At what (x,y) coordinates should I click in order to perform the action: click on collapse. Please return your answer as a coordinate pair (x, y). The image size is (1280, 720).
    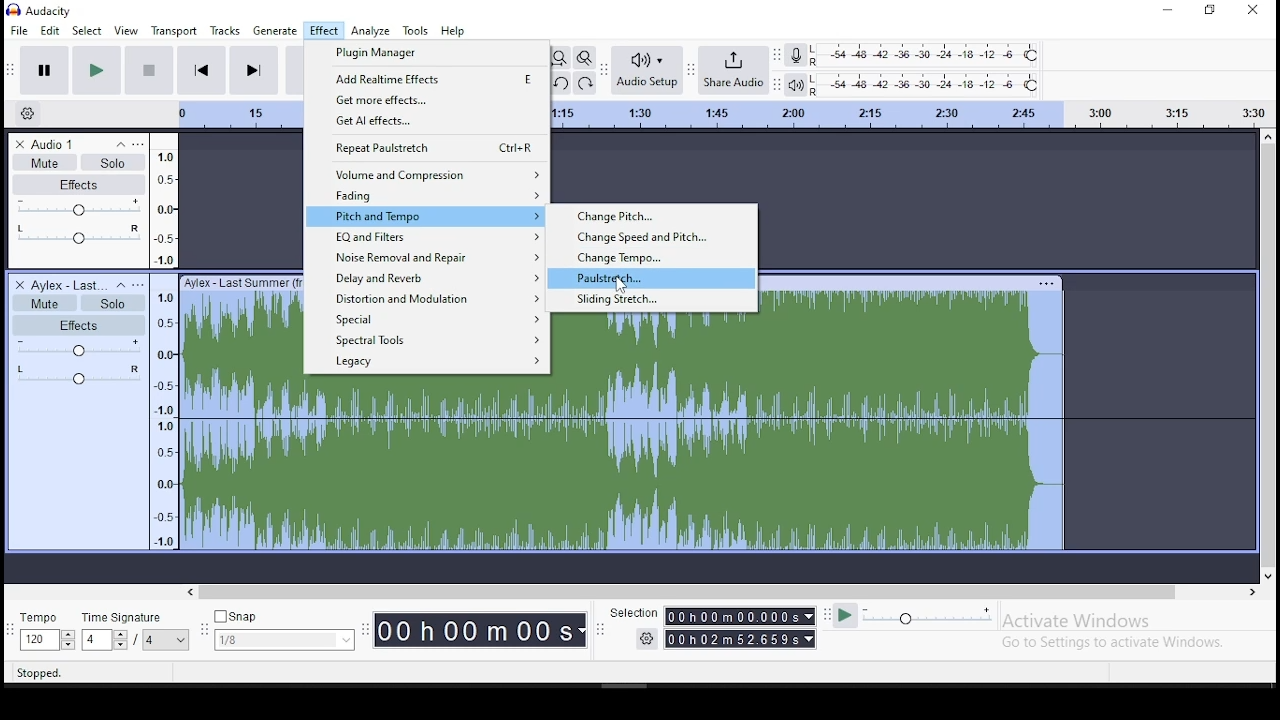
    Looking at the image, I should click on (121, 286).